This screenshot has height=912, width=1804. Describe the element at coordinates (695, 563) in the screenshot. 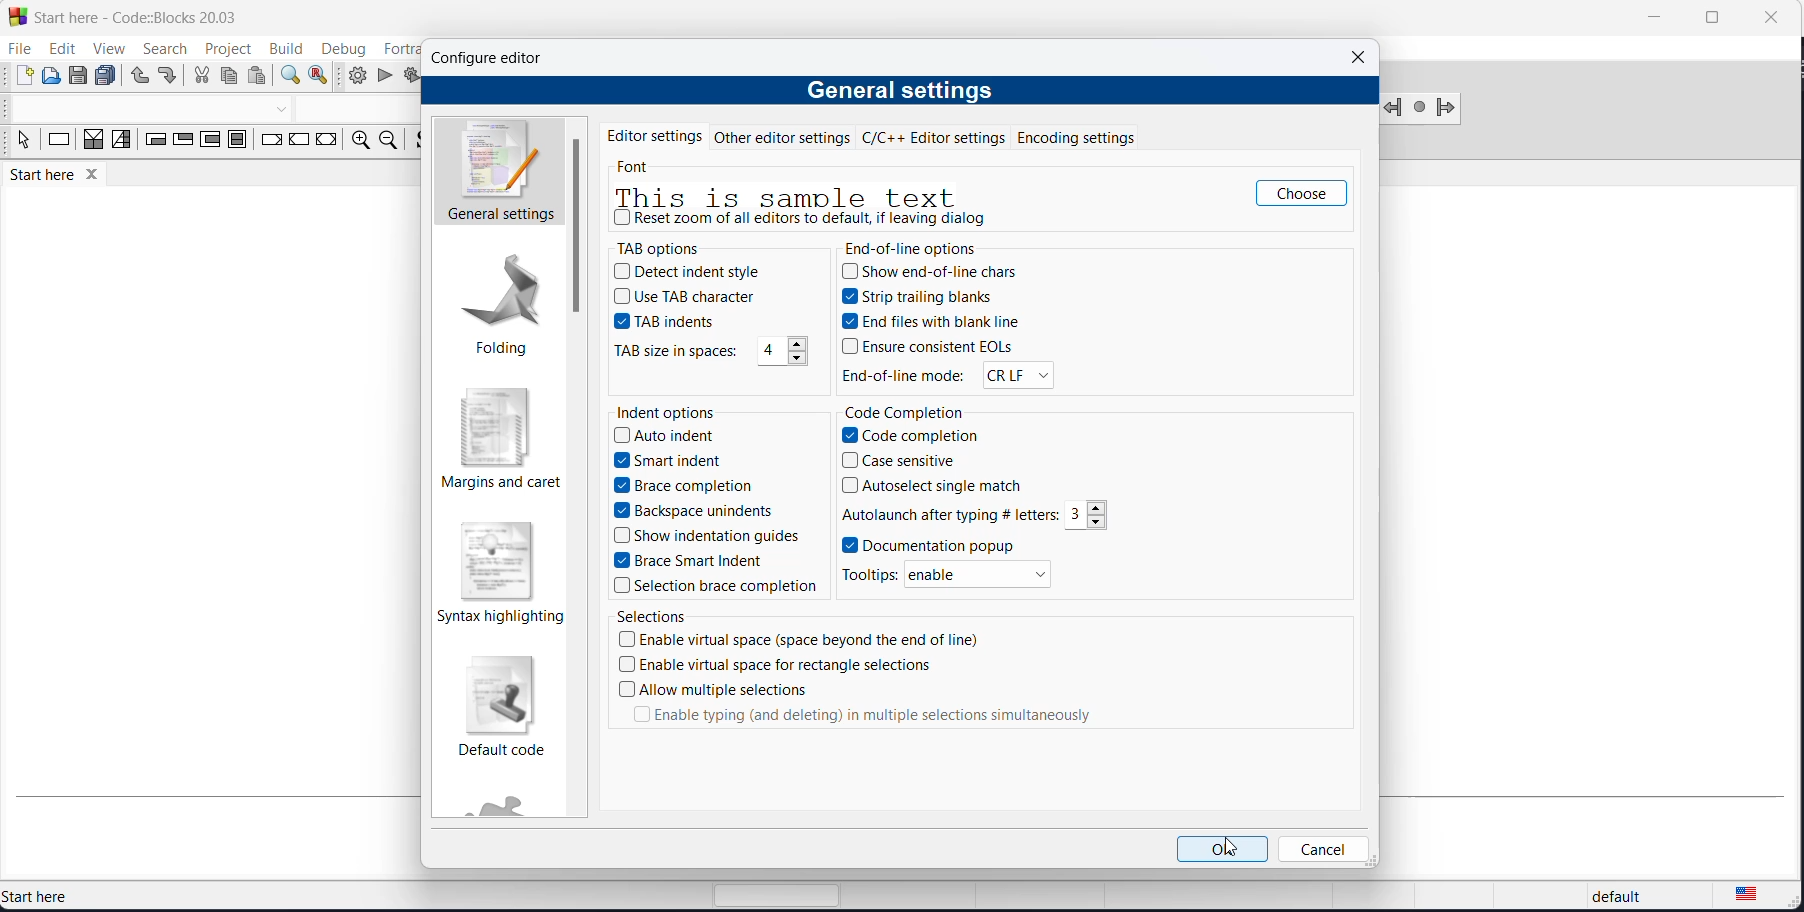

I see `brace smart indent` at that location.